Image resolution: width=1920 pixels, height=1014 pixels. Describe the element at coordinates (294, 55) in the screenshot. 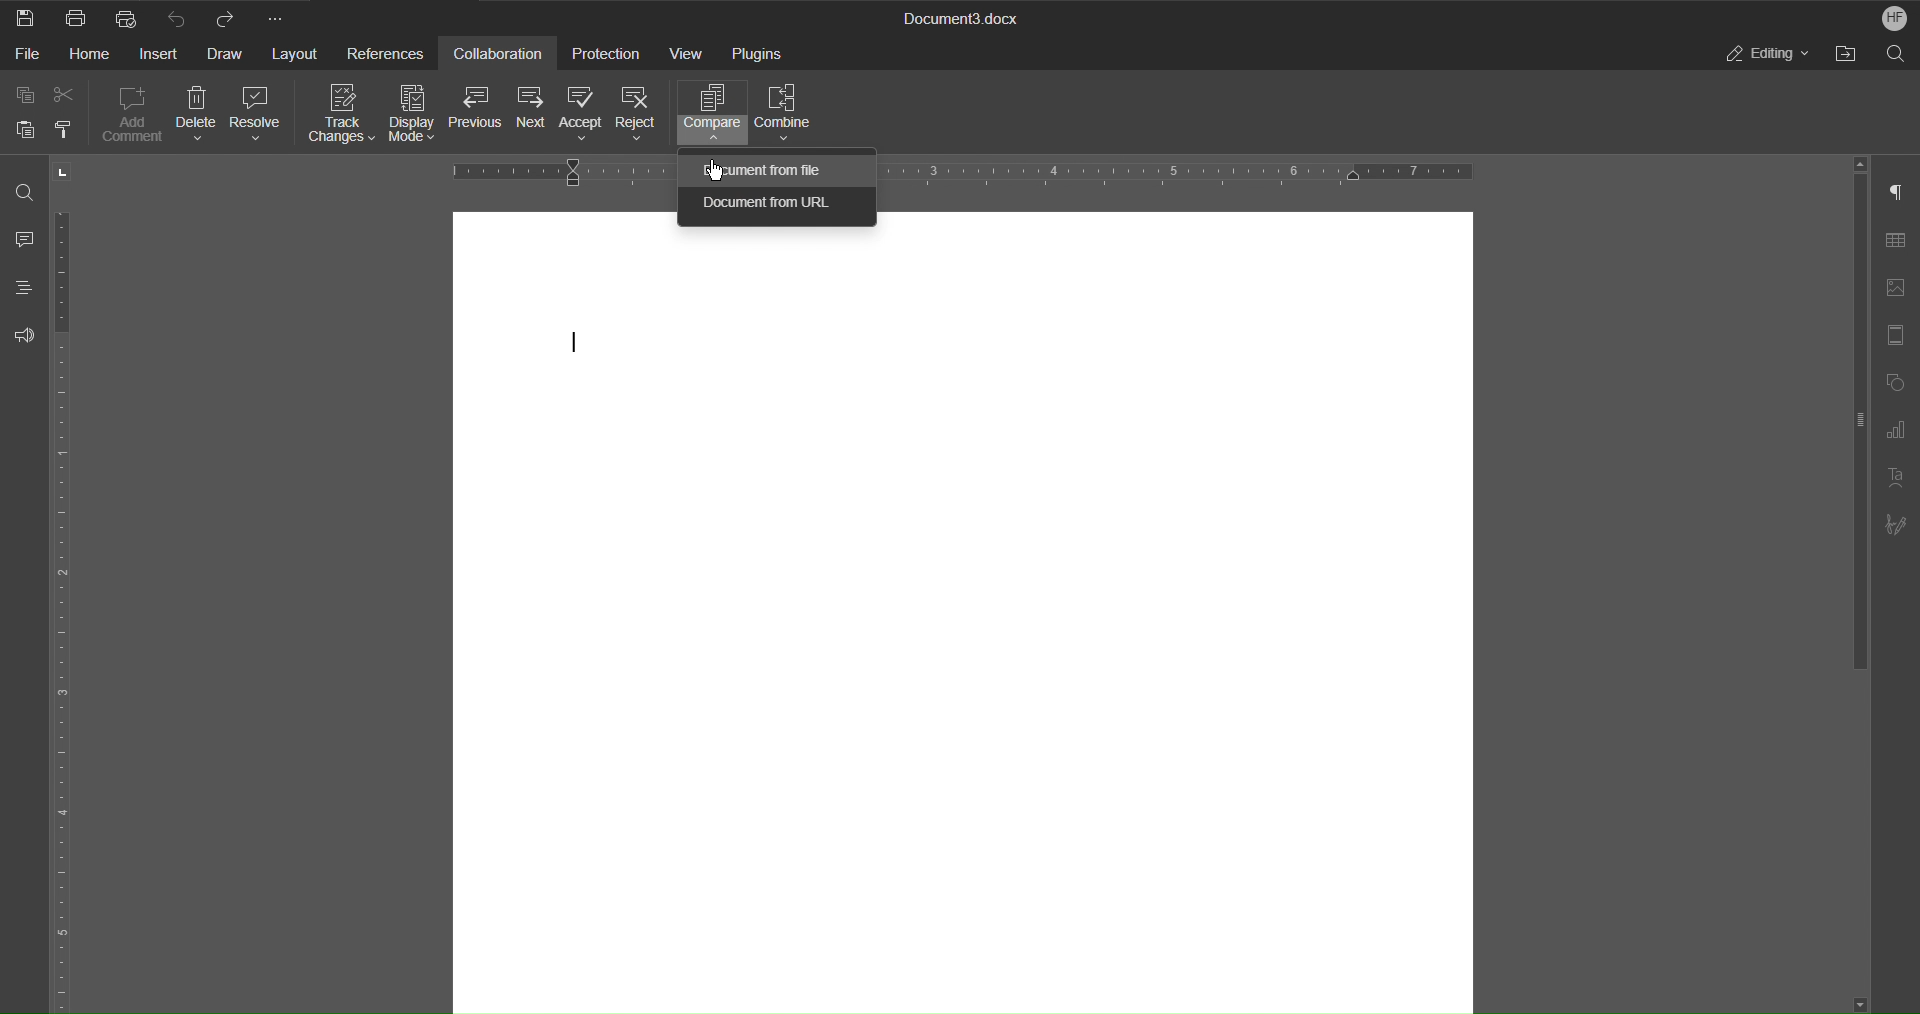

I see `Layout` at that location.